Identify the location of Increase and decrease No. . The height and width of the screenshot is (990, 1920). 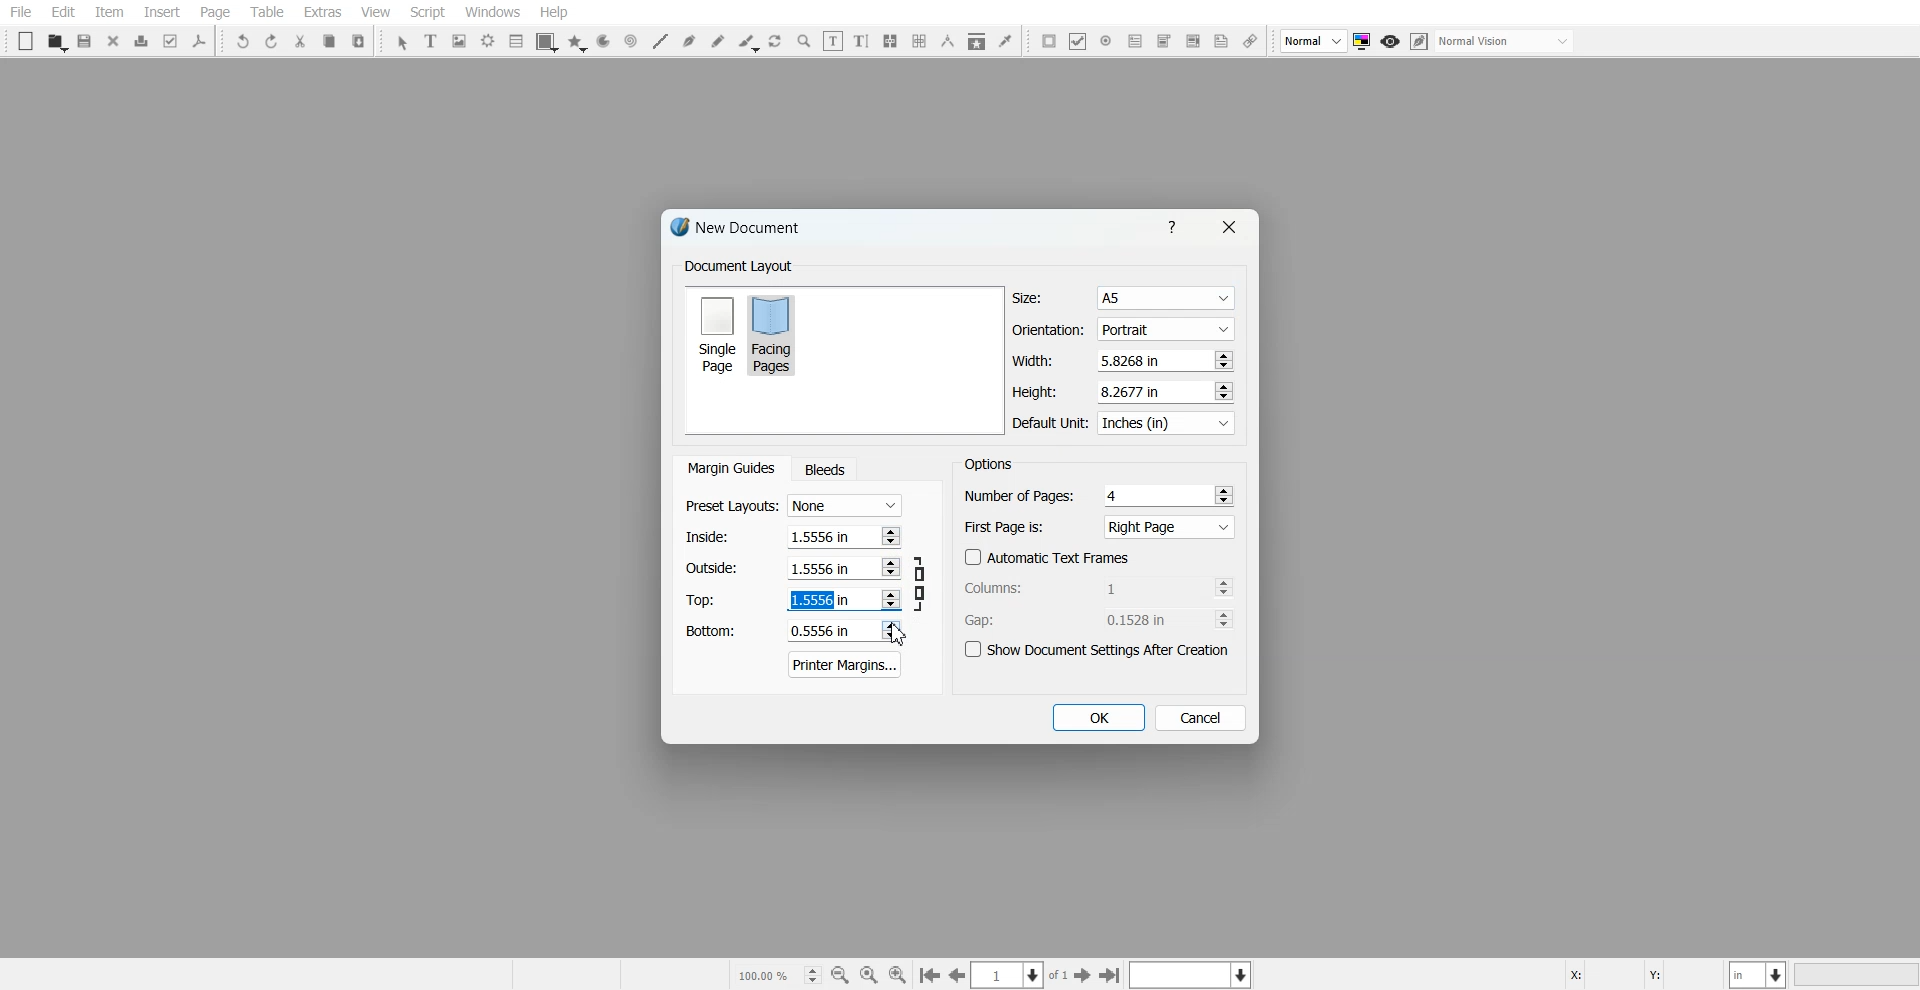
(889, 630).